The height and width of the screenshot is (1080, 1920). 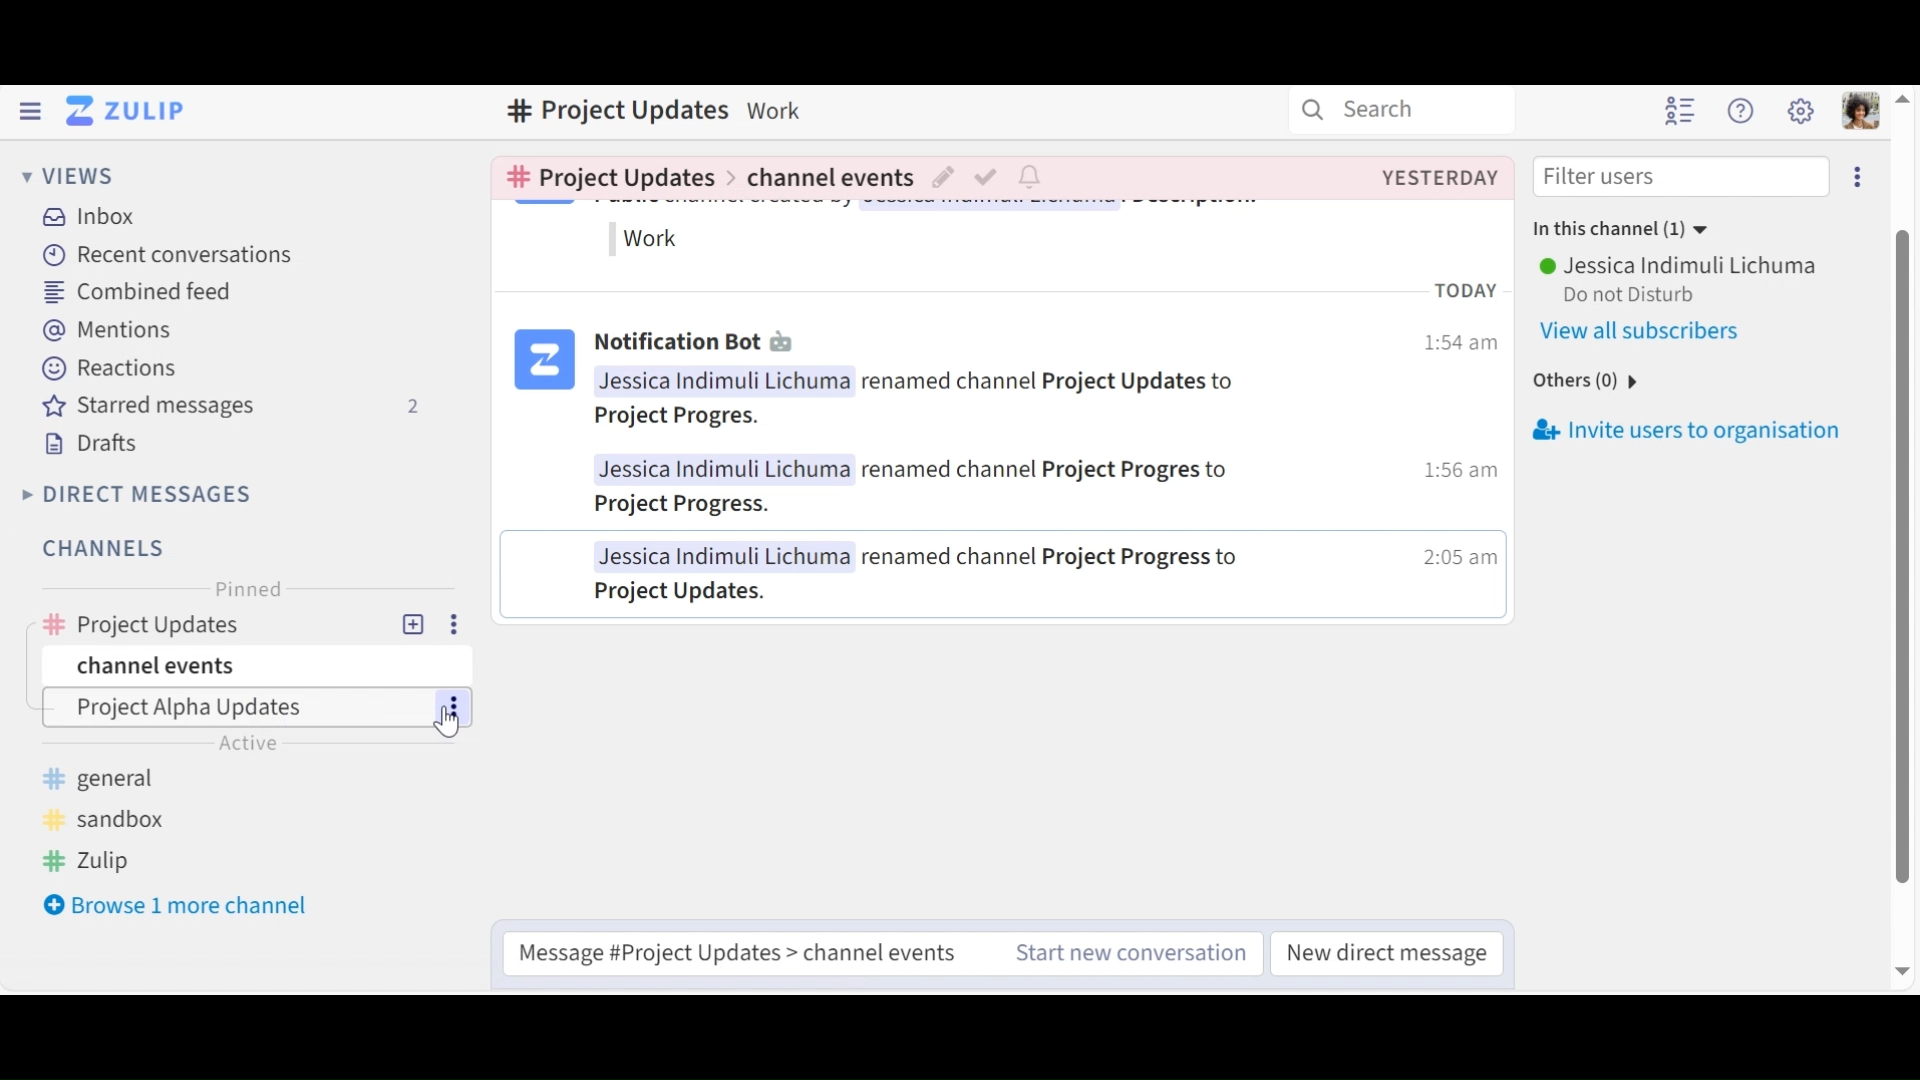 What do you see at coordinates (776, 108) in the screenshot?
I see `Description` at bounding box center [776, 108].